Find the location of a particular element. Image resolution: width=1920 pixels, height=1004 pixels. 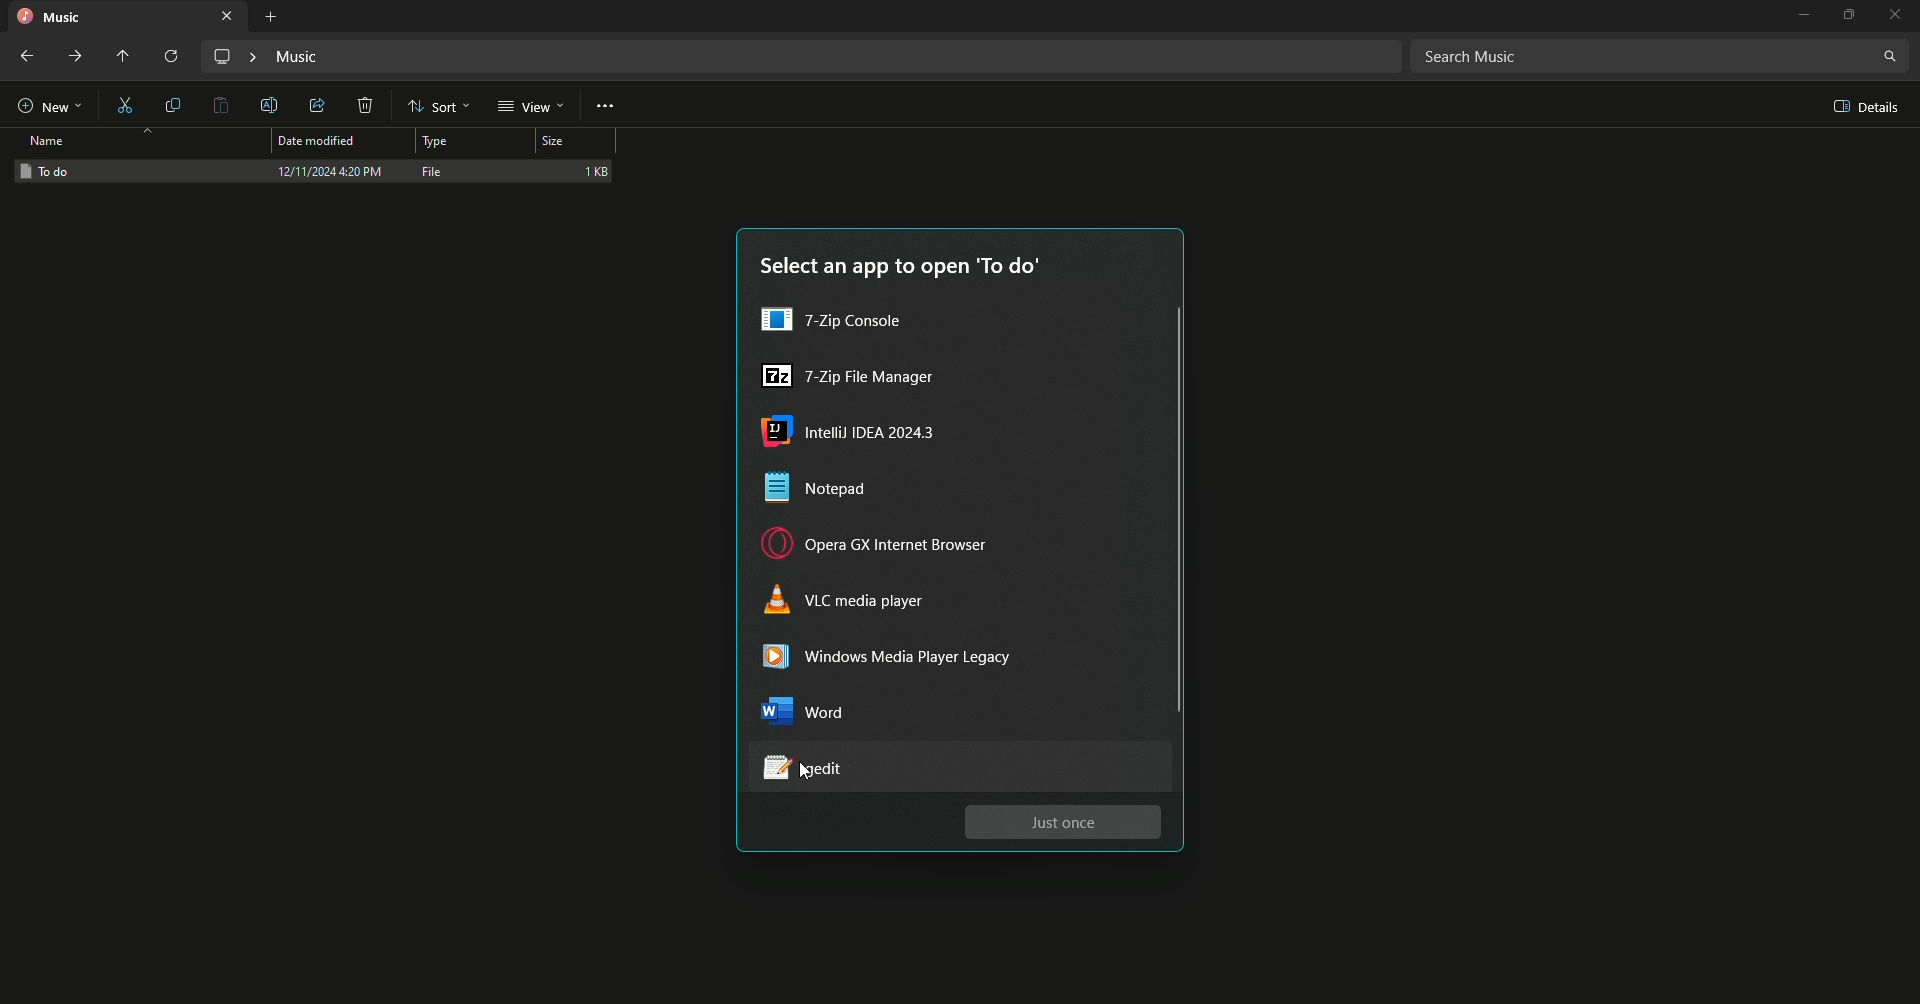

7-zip file manager is located at coordinates (848, 378).